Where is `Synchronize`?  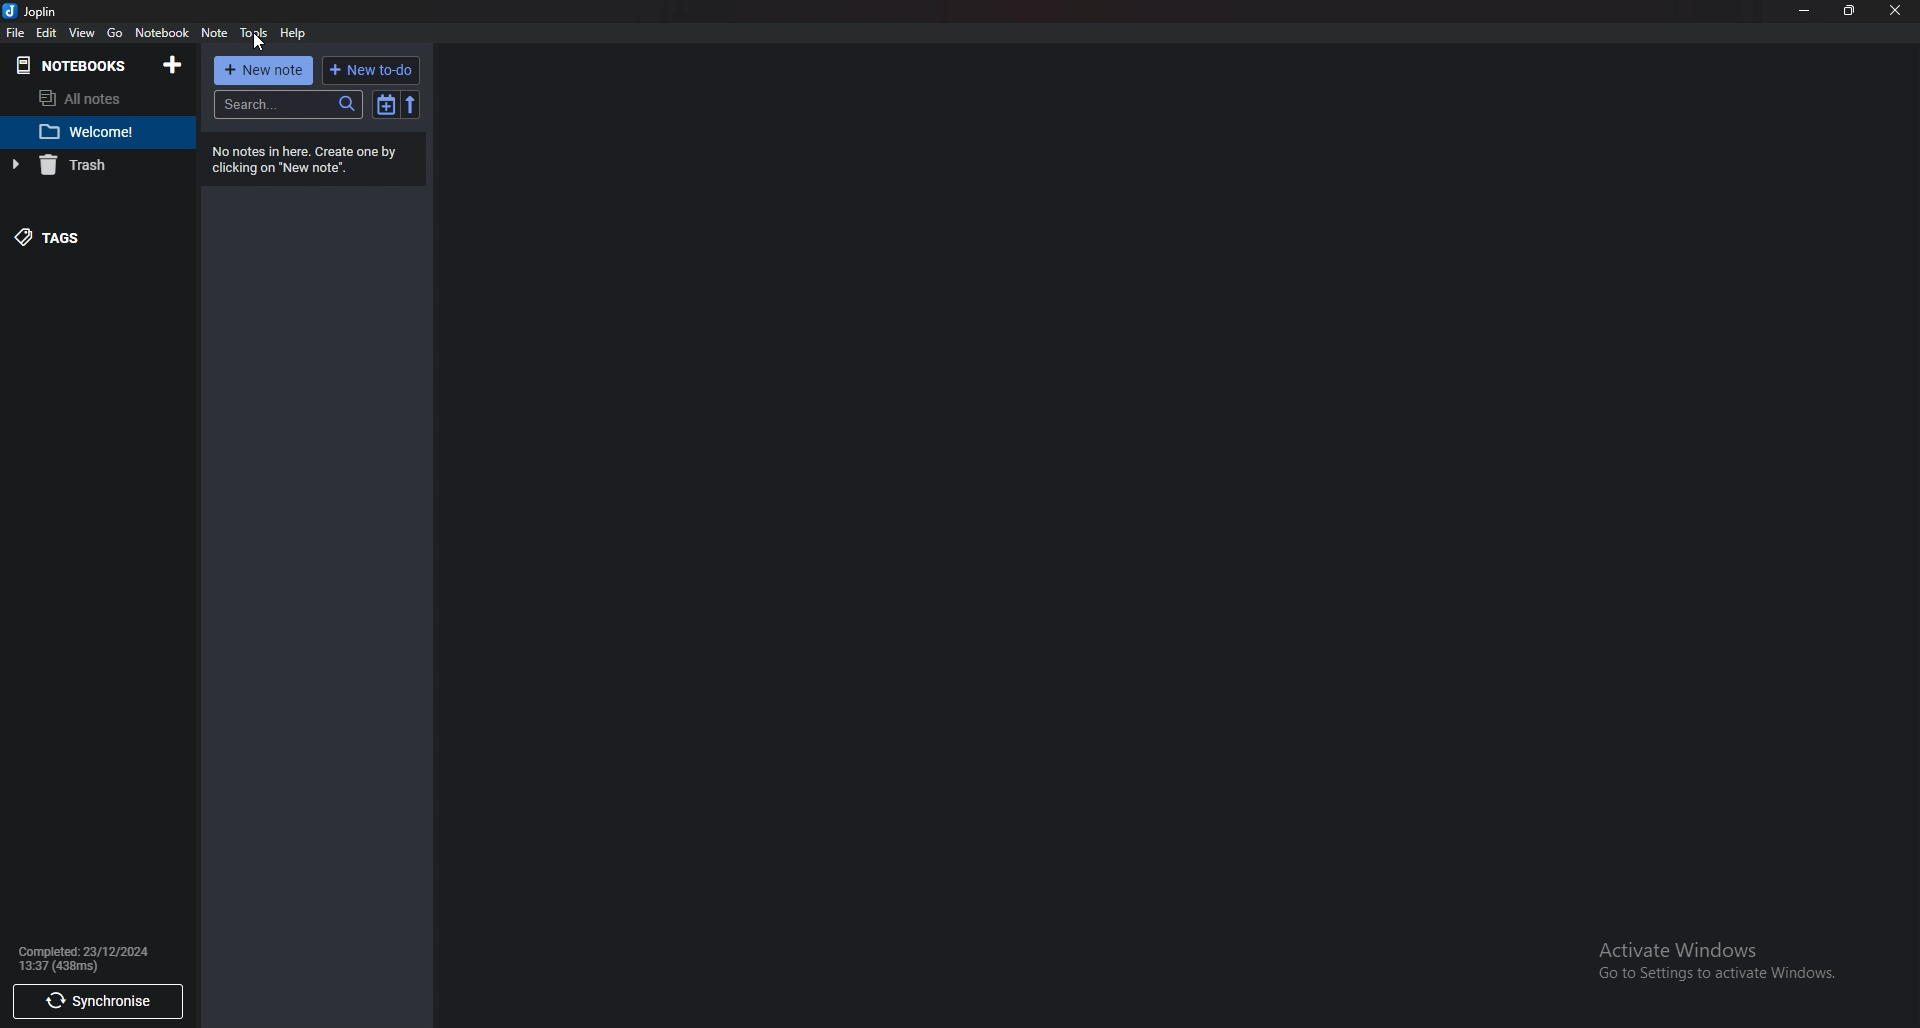
Synchronize is located at coordinates (96, 1002).